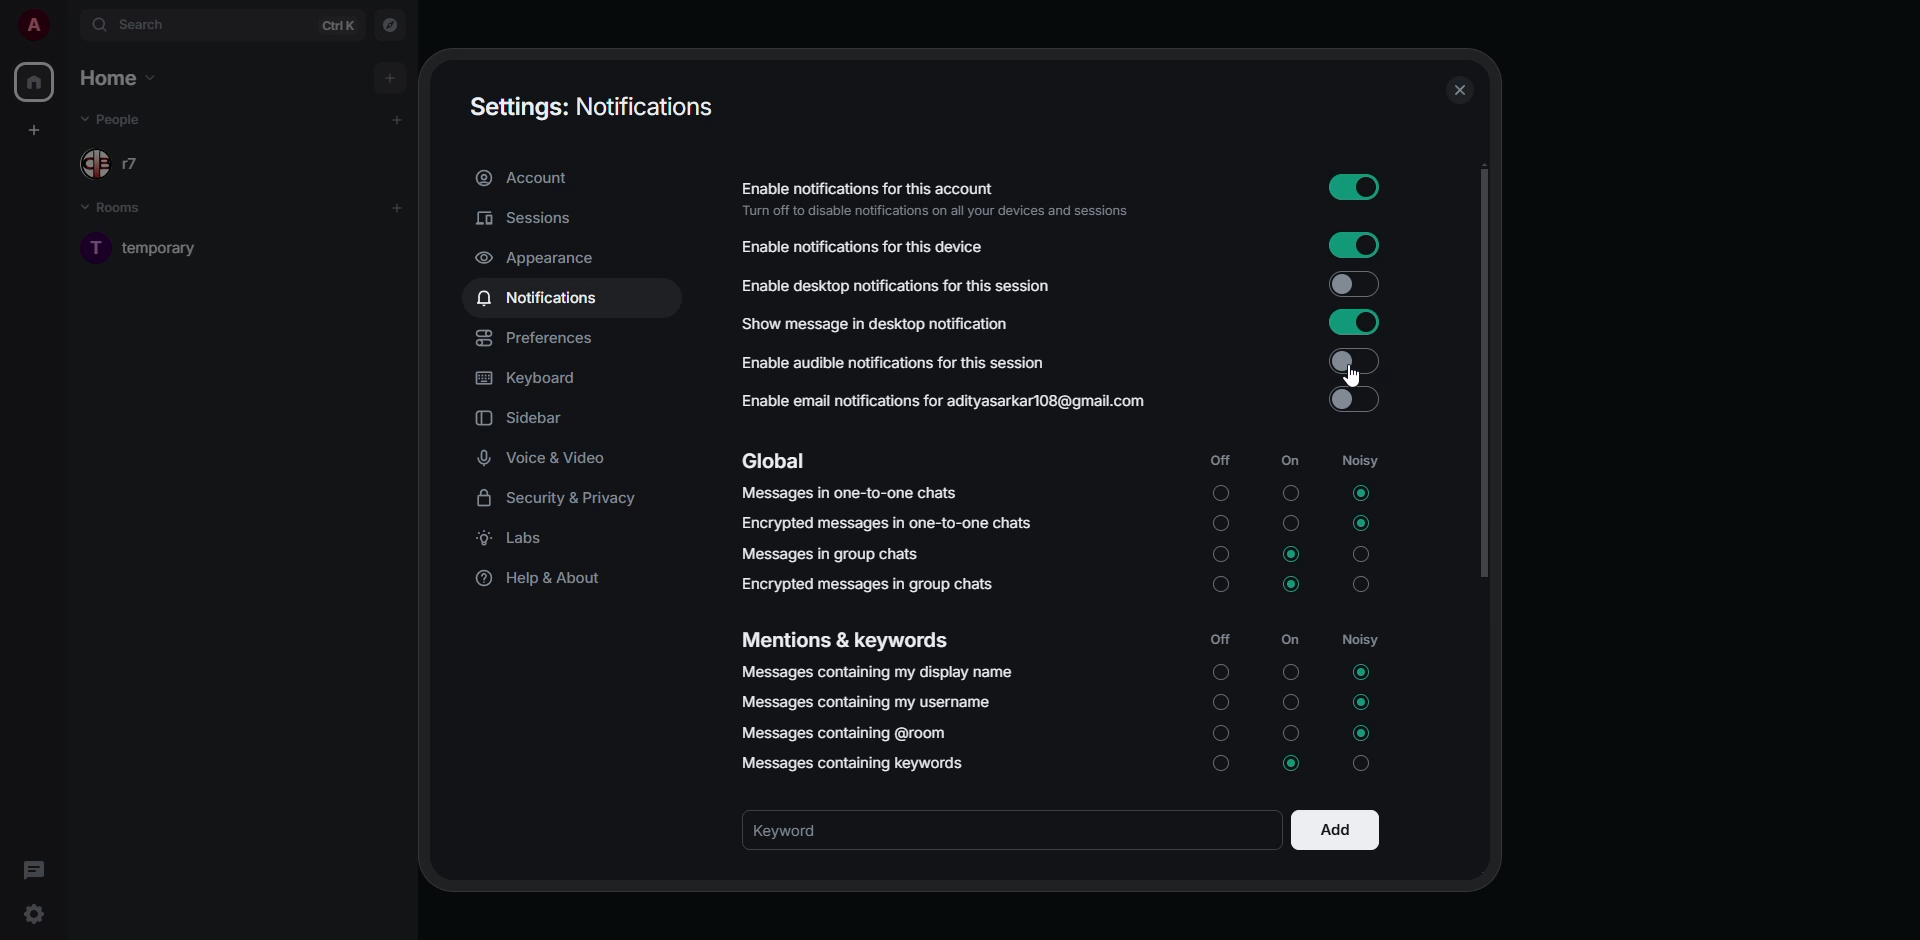 The width and height of the screenshot is (1920, 940). What do you see at coordinates (565, 499) in the screenshot?
I see `security & privacy` at bounding box center [565, 499].